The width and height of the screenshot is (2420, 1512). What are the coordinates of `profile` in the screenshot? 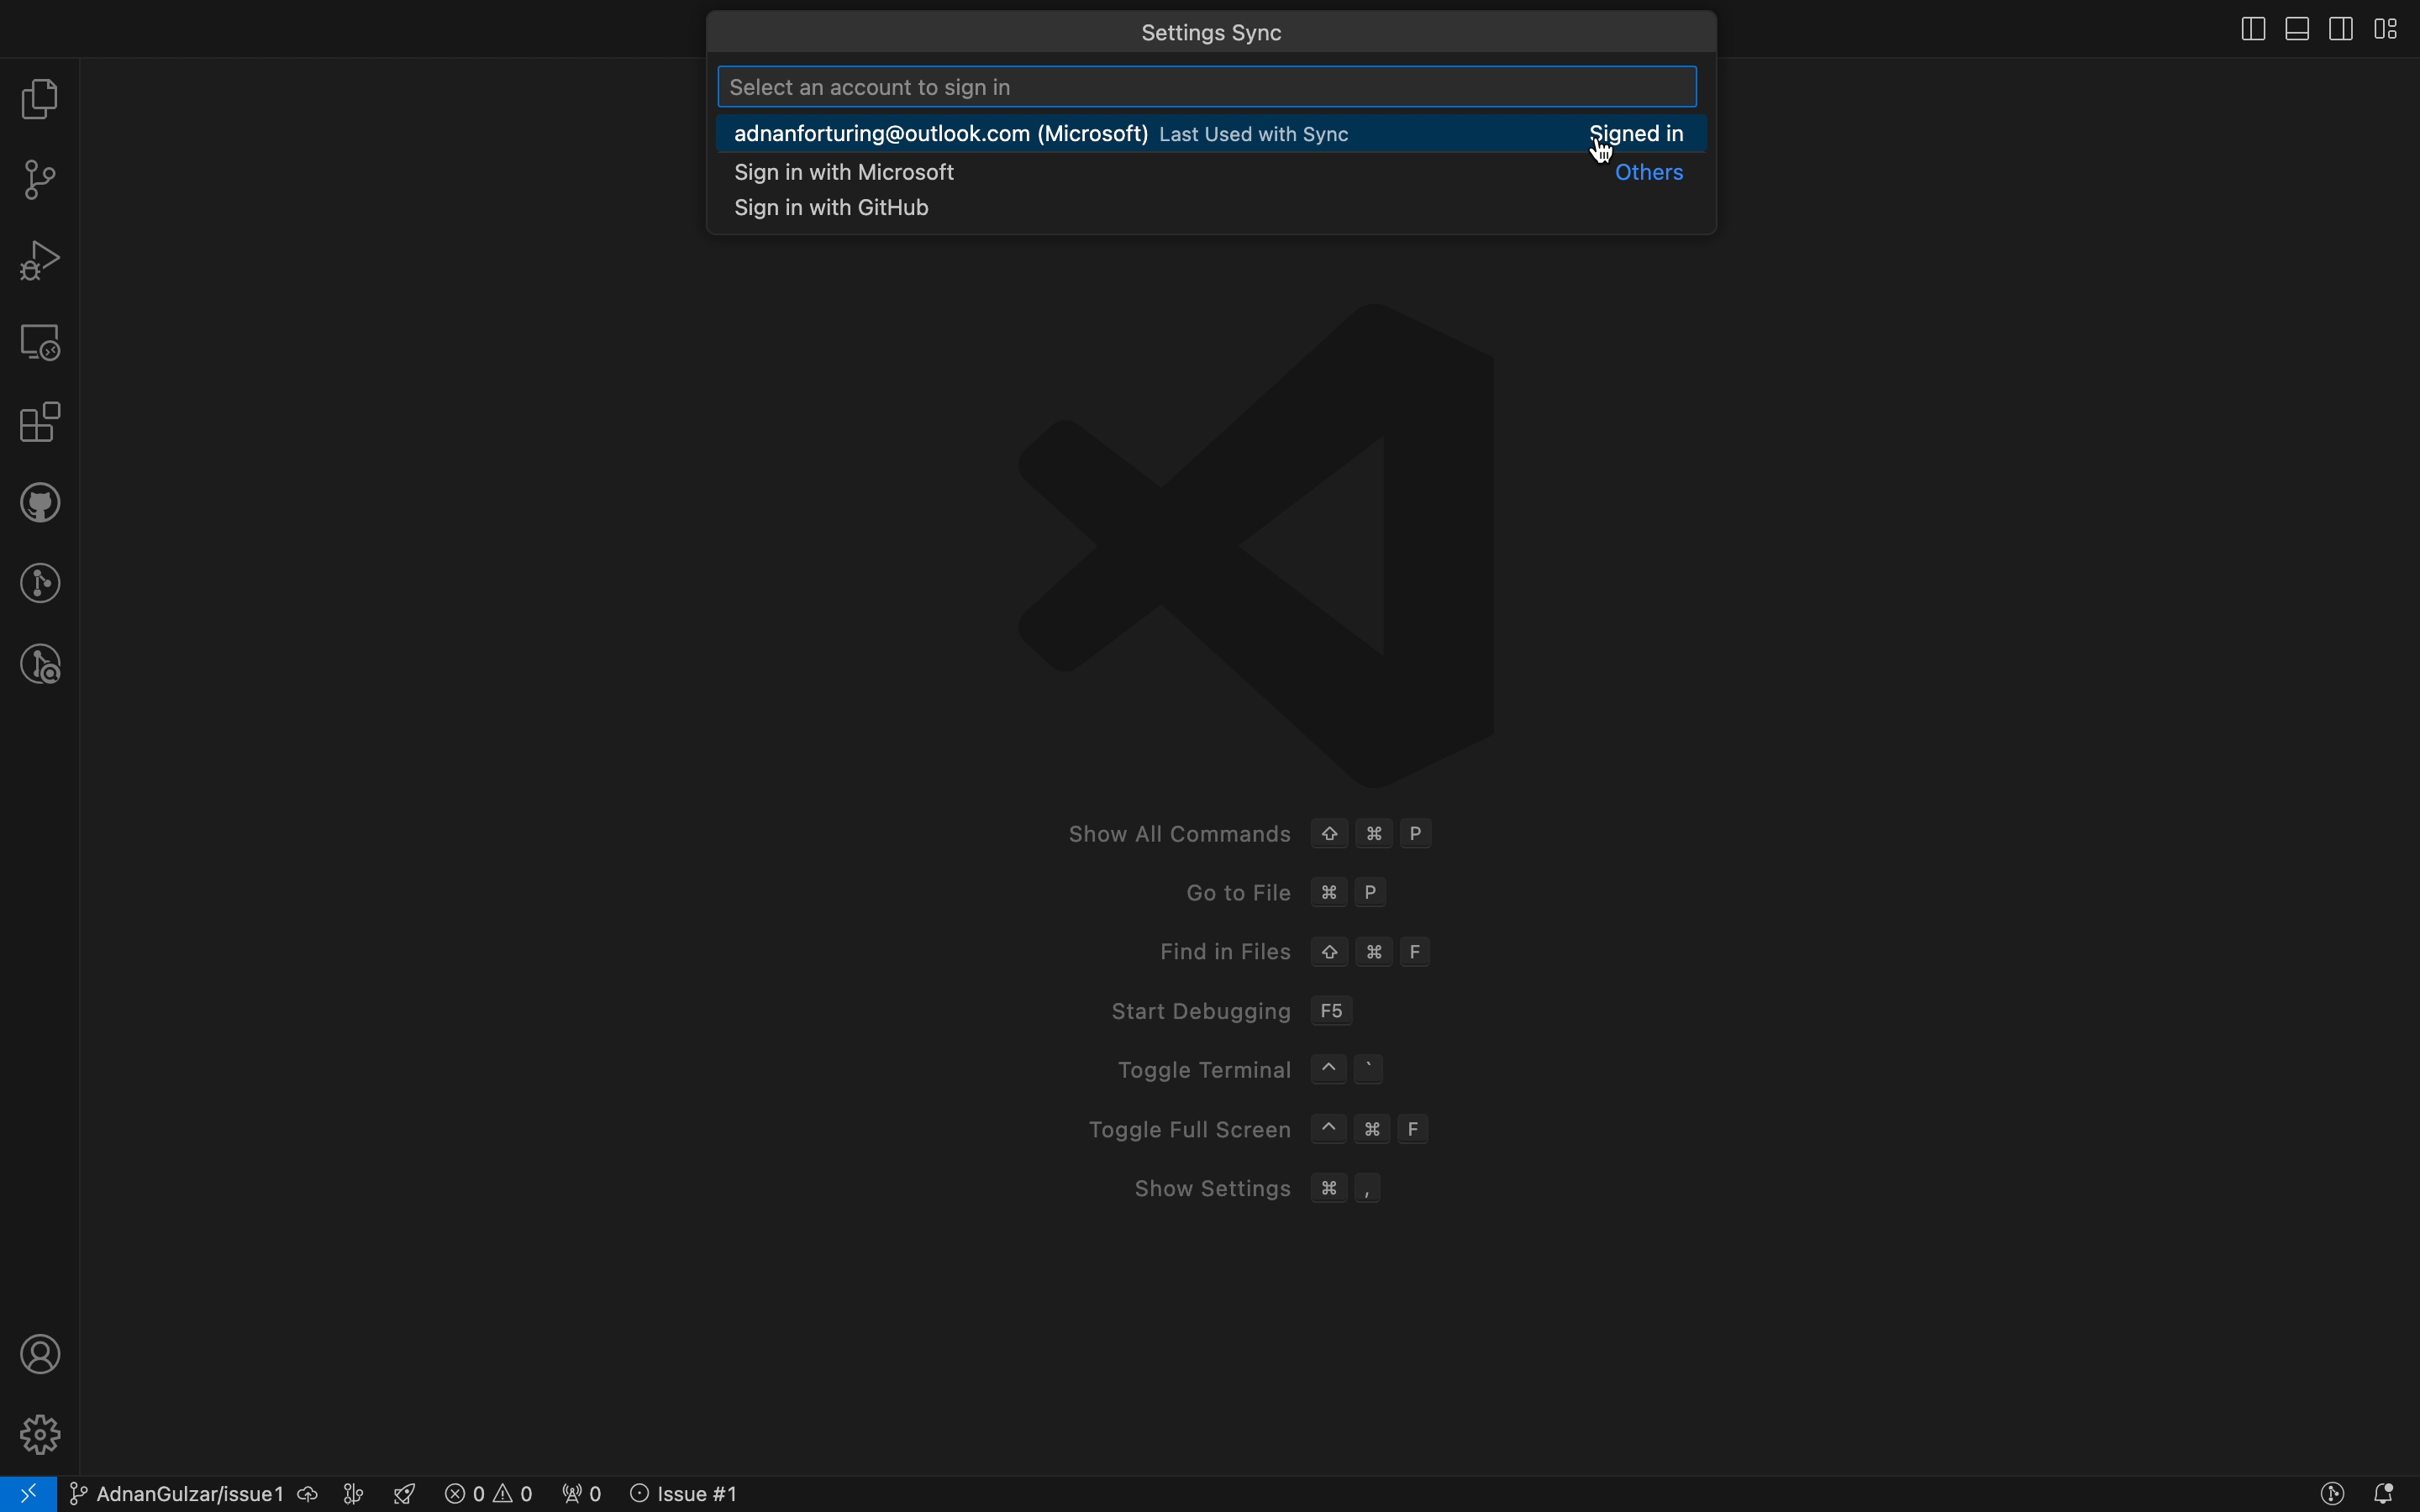 It's located at (43, 1352).